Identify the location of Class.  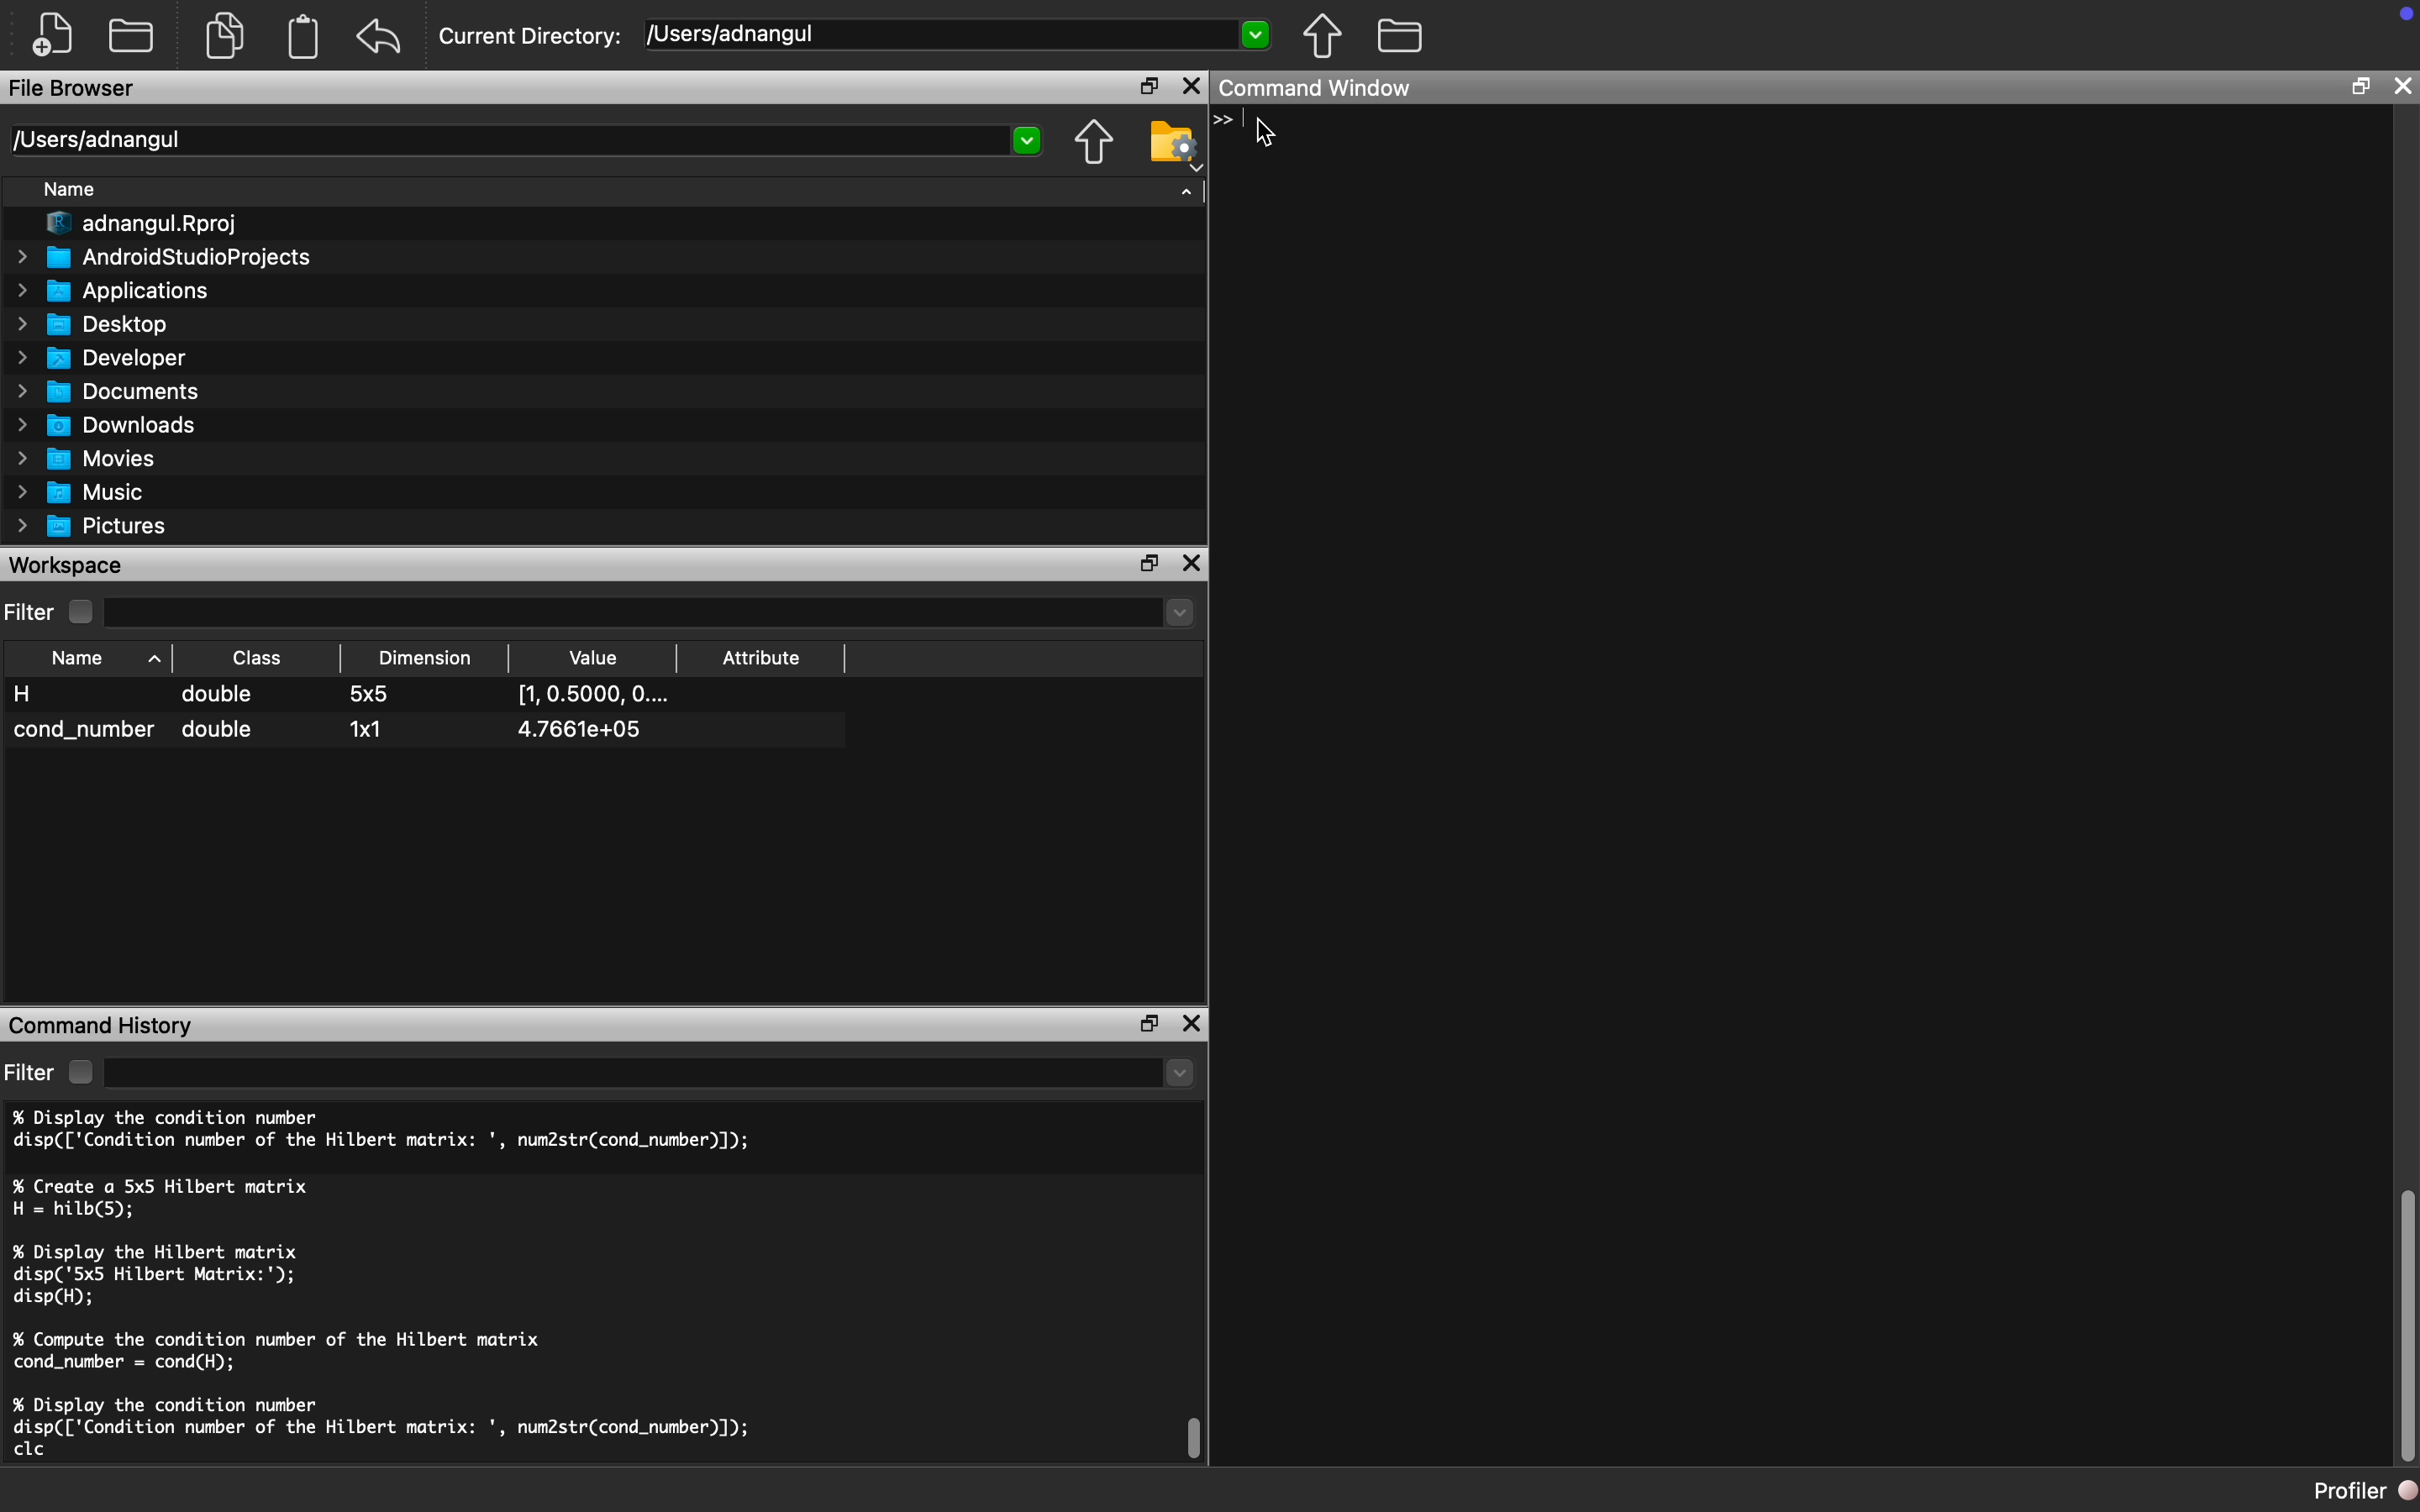
(254, 659).